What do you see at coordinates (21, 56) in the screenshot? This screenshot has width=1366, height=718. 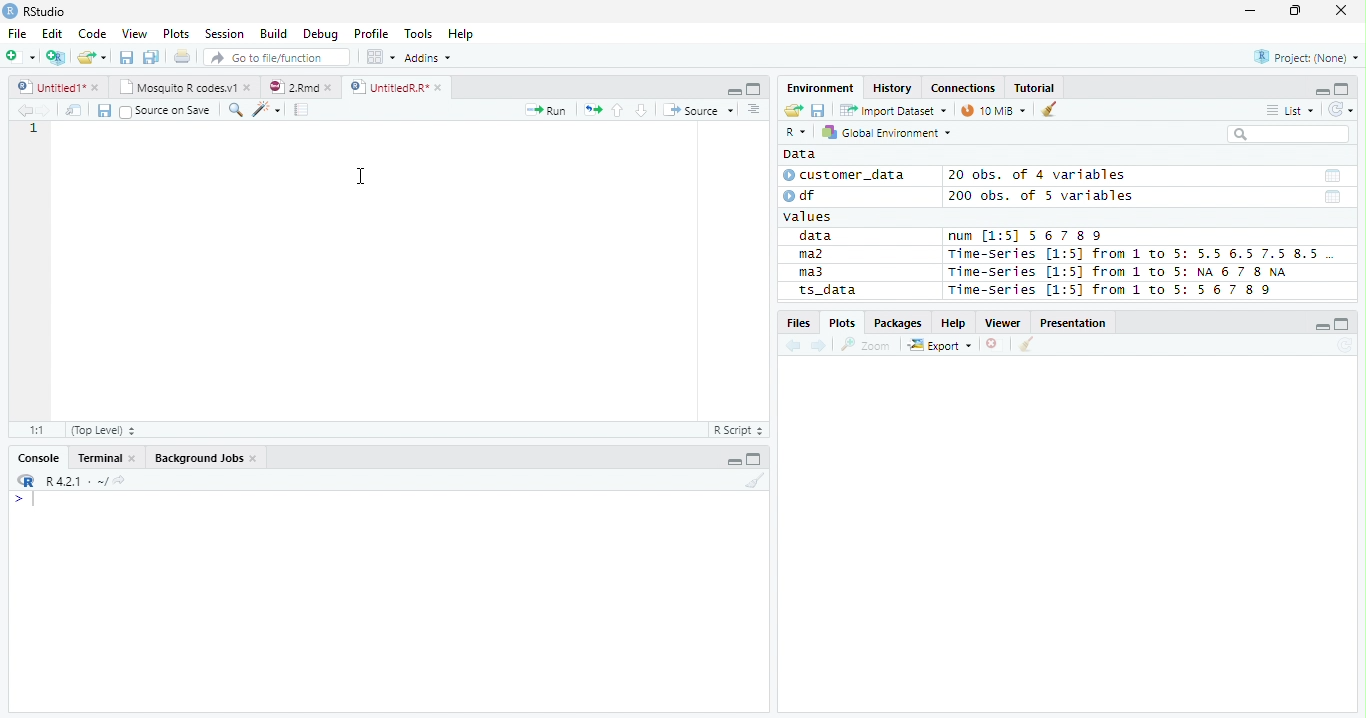 I see `New File` at bounding box center [21, 56].